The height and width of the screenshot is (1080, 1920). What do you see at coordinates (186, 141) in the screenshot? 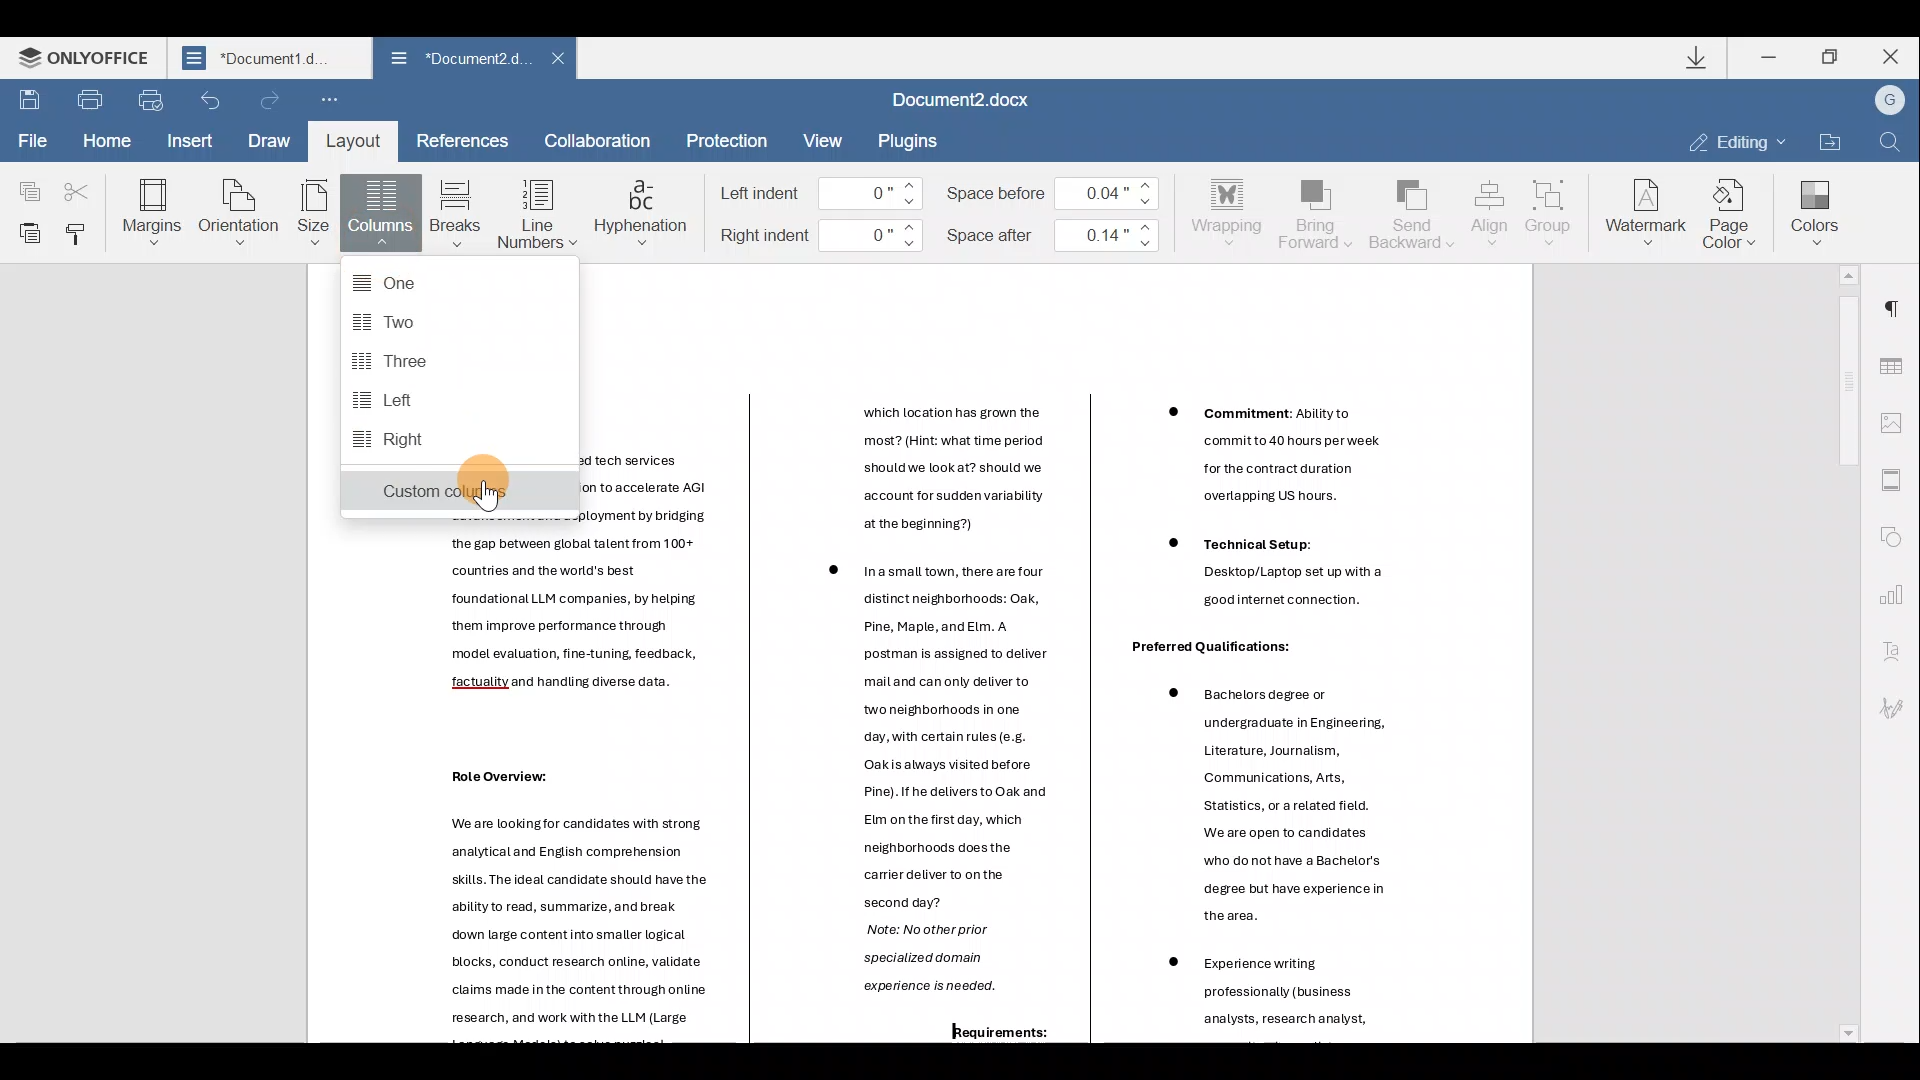
I see `Insert` at bounding box center [186, 141].